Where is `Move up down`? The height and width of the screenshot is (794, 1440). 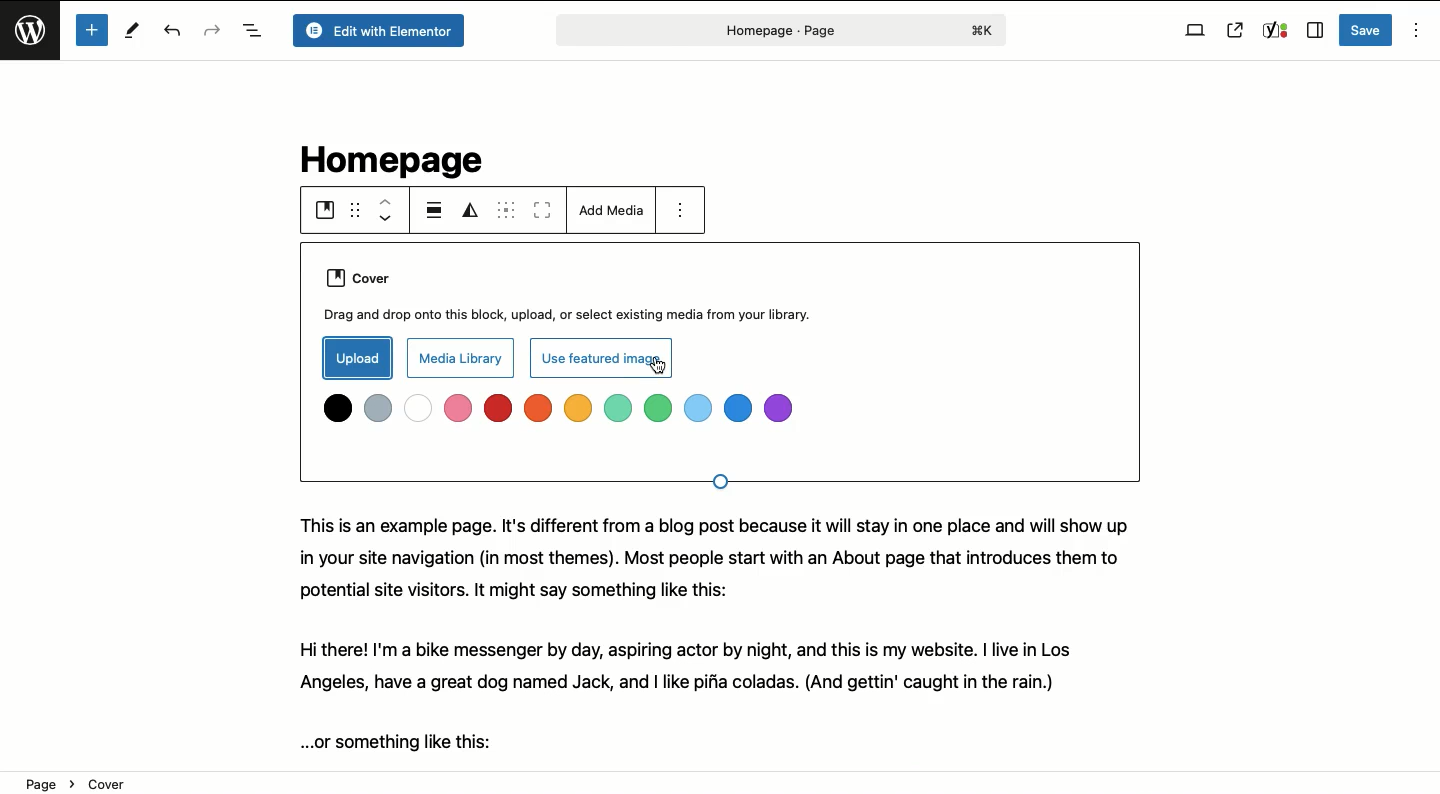 Move up down is located at coordinates (386, 211).